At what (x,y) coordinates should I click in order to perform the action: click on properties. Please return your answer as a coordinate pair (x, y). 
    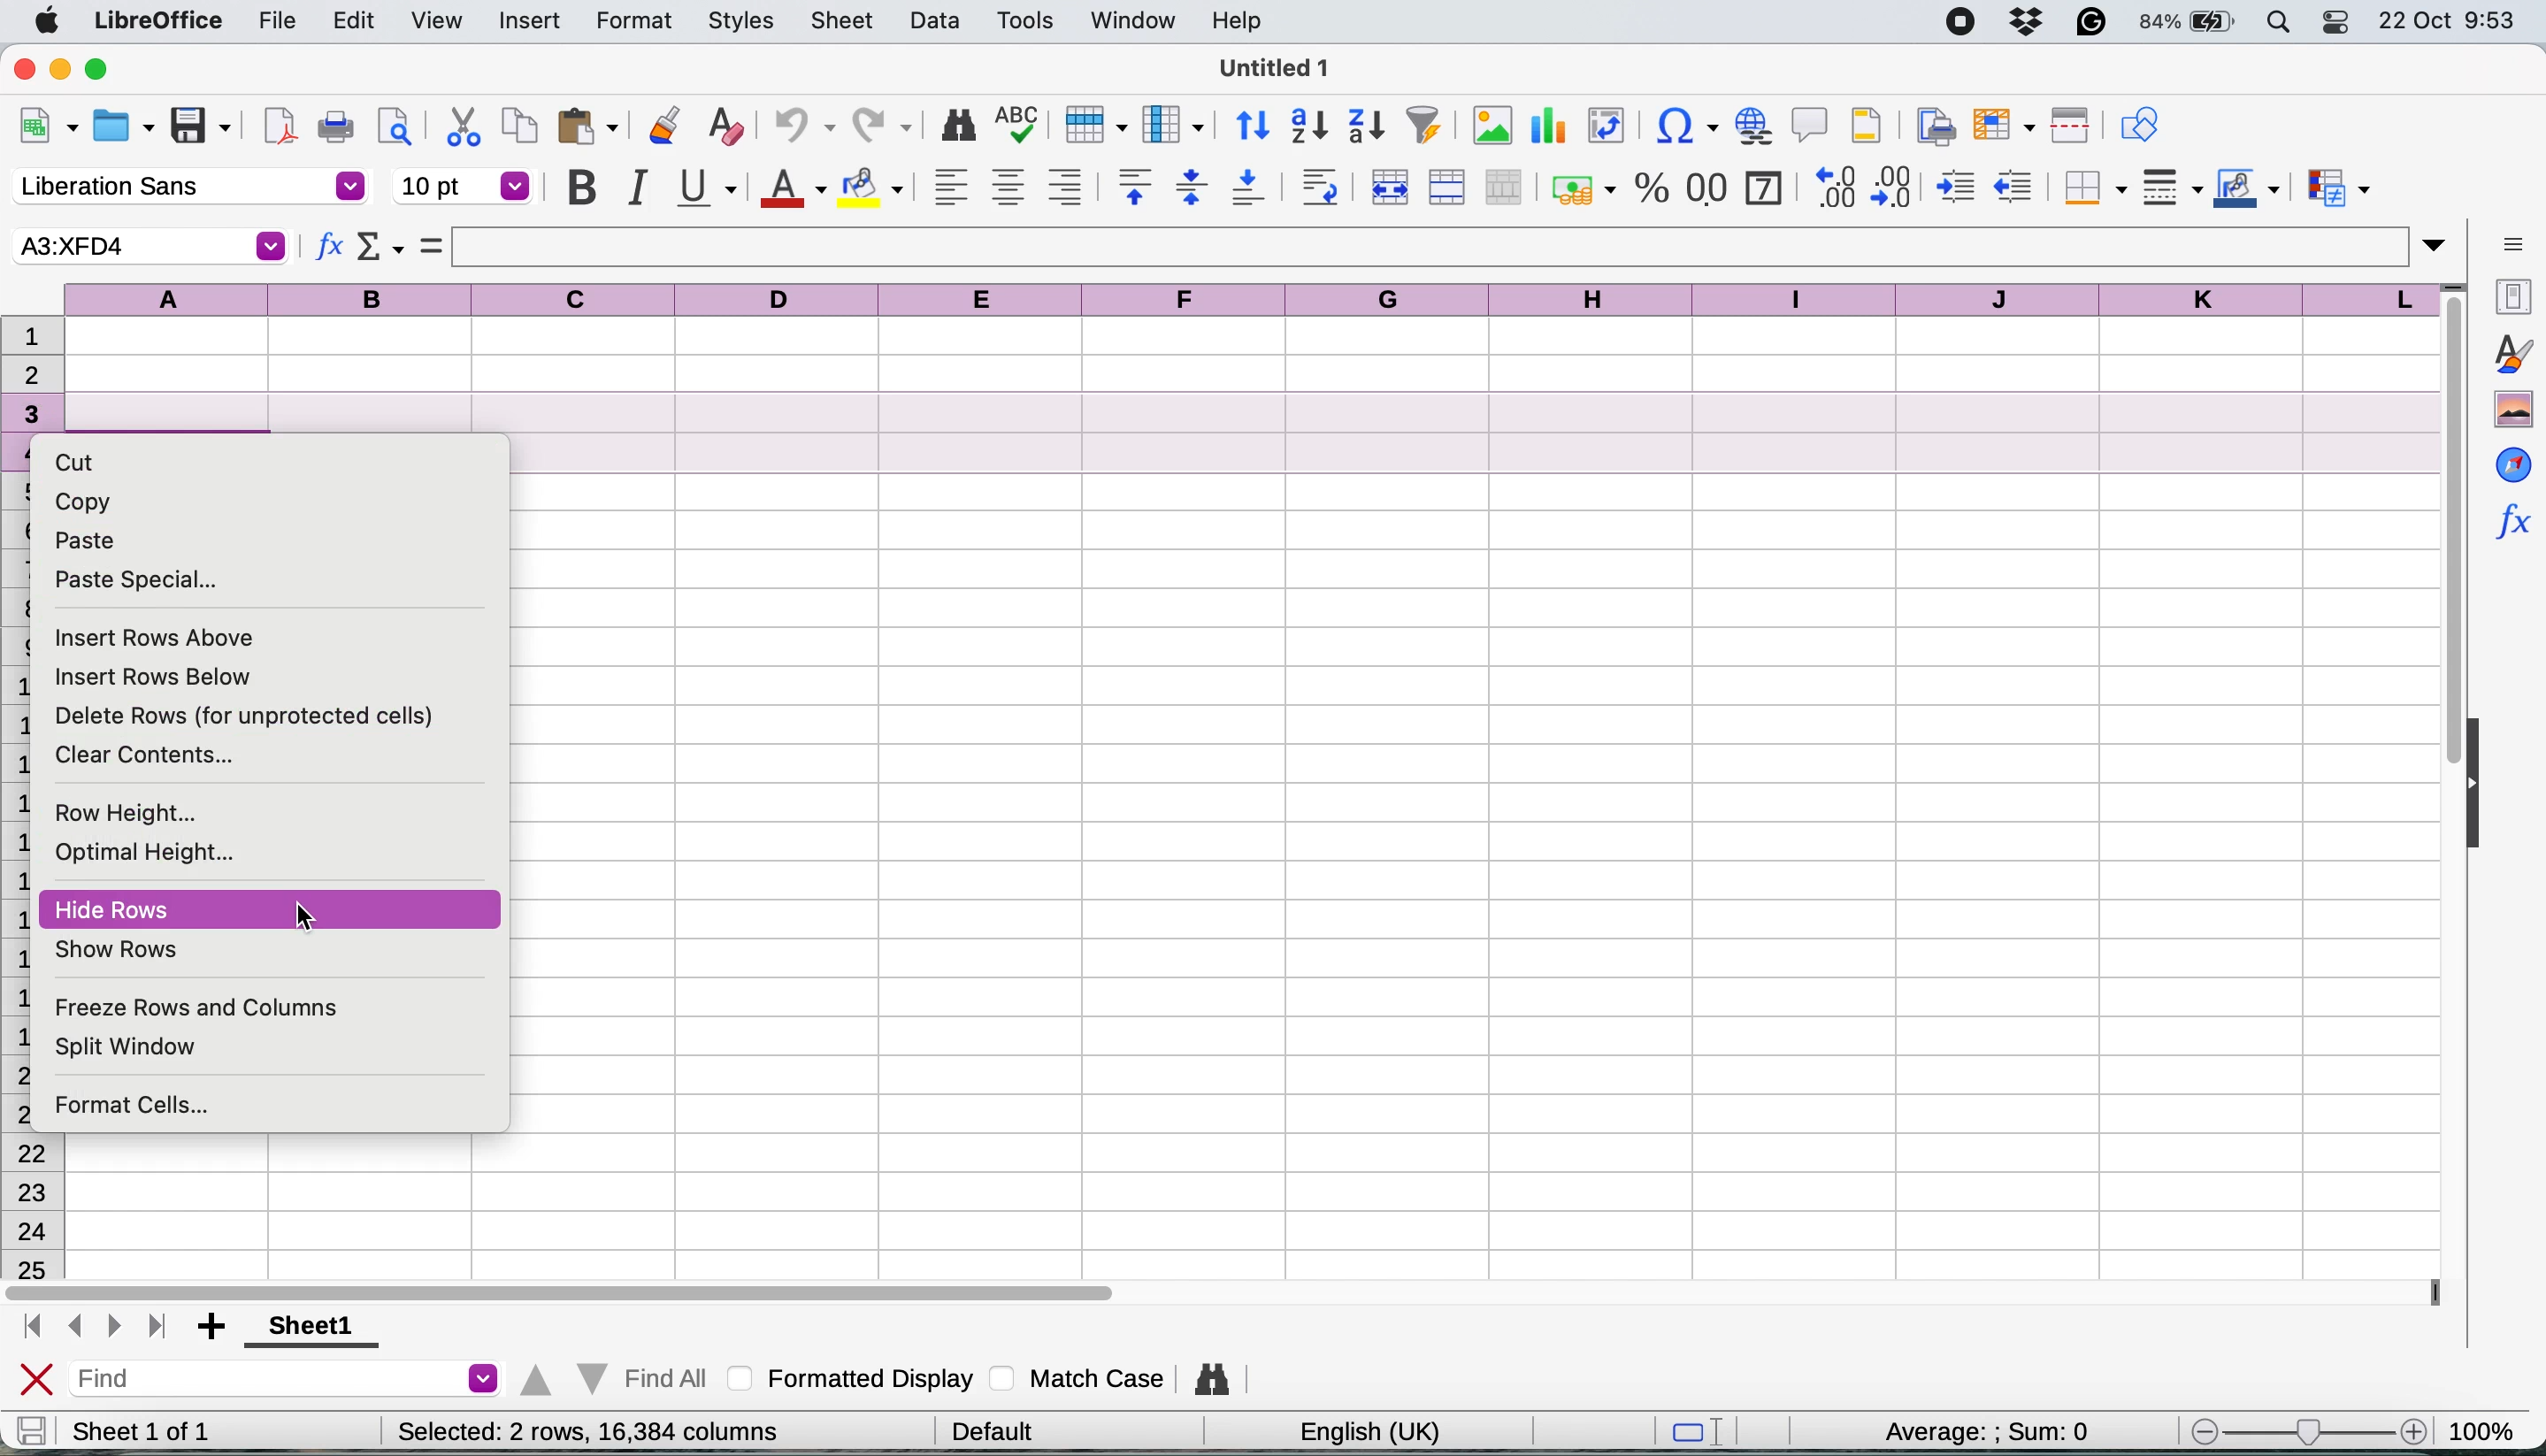
    Looking at the image, I should click on (2509, 294).